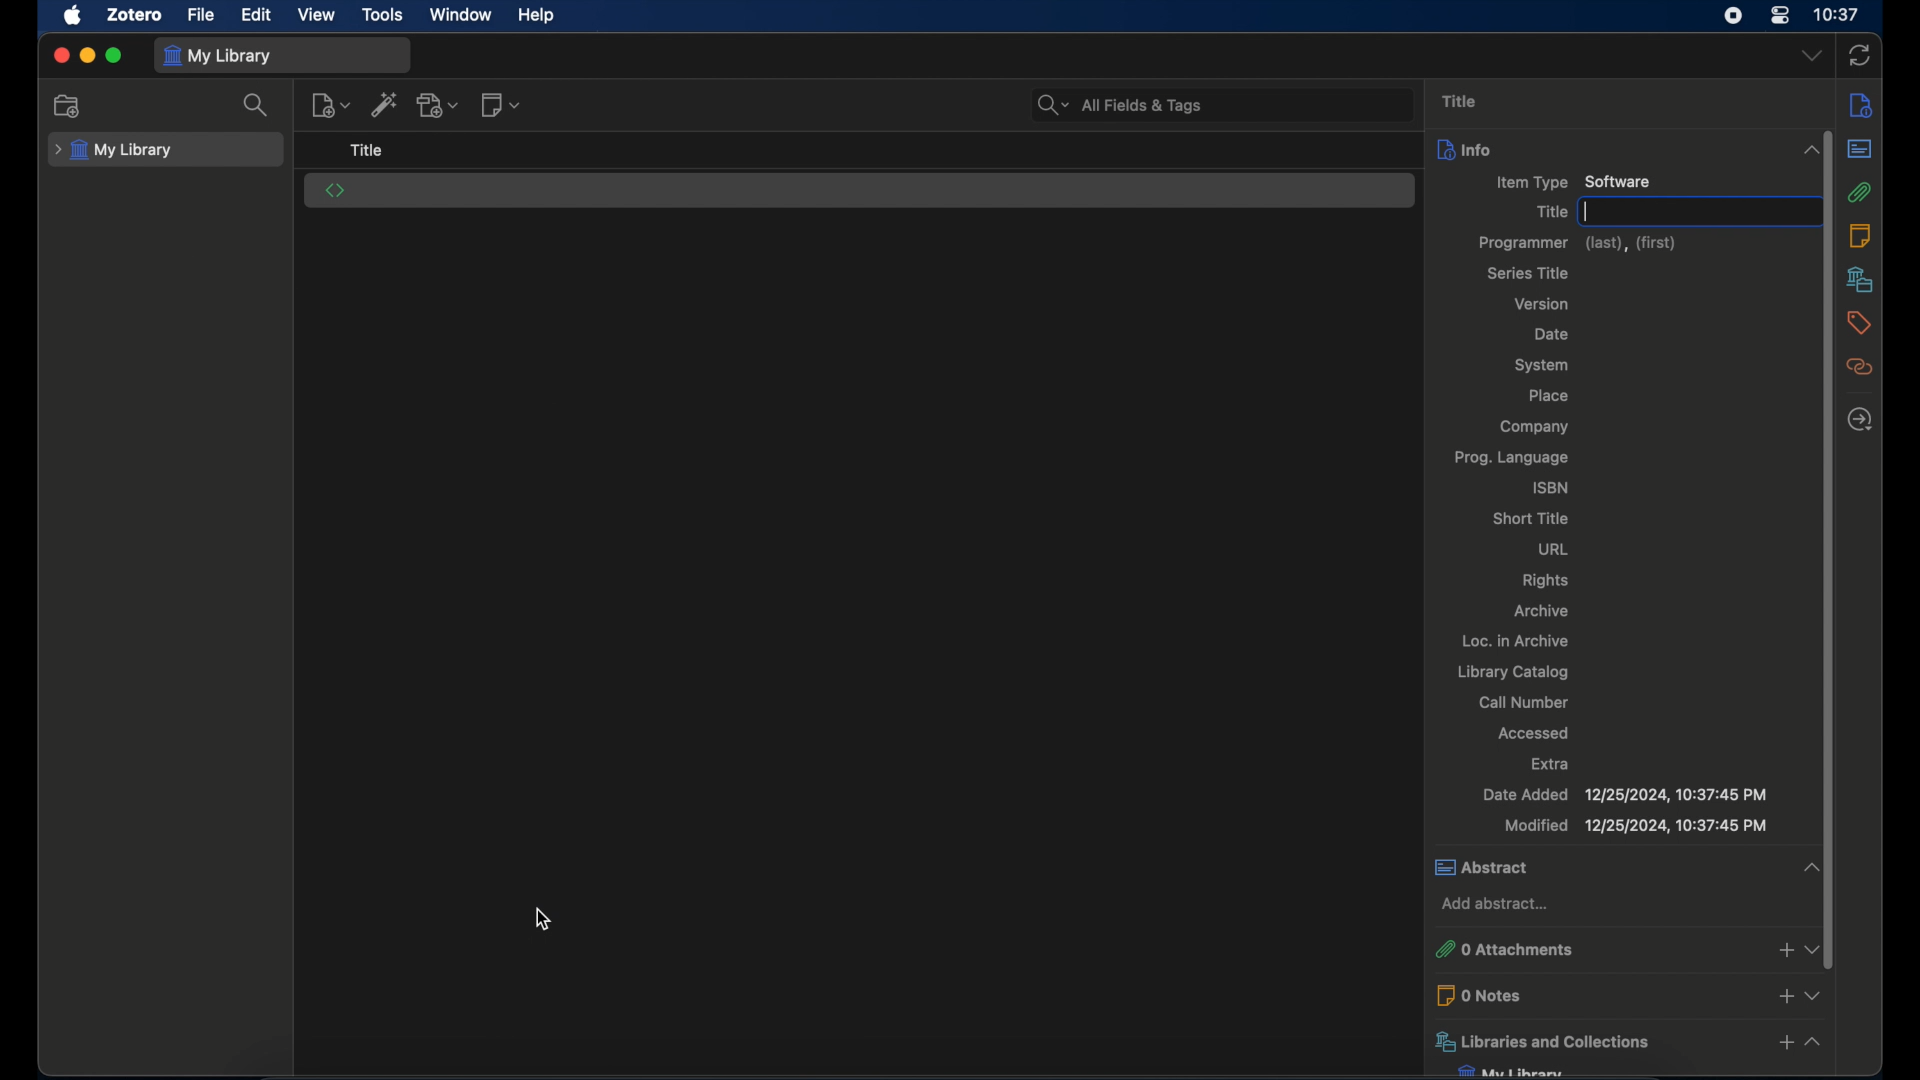 This screenshot has width=1920, height=1080. I want to click on Aodified 12/25/2024, 10:37:45 PM, so click(1631, 826).